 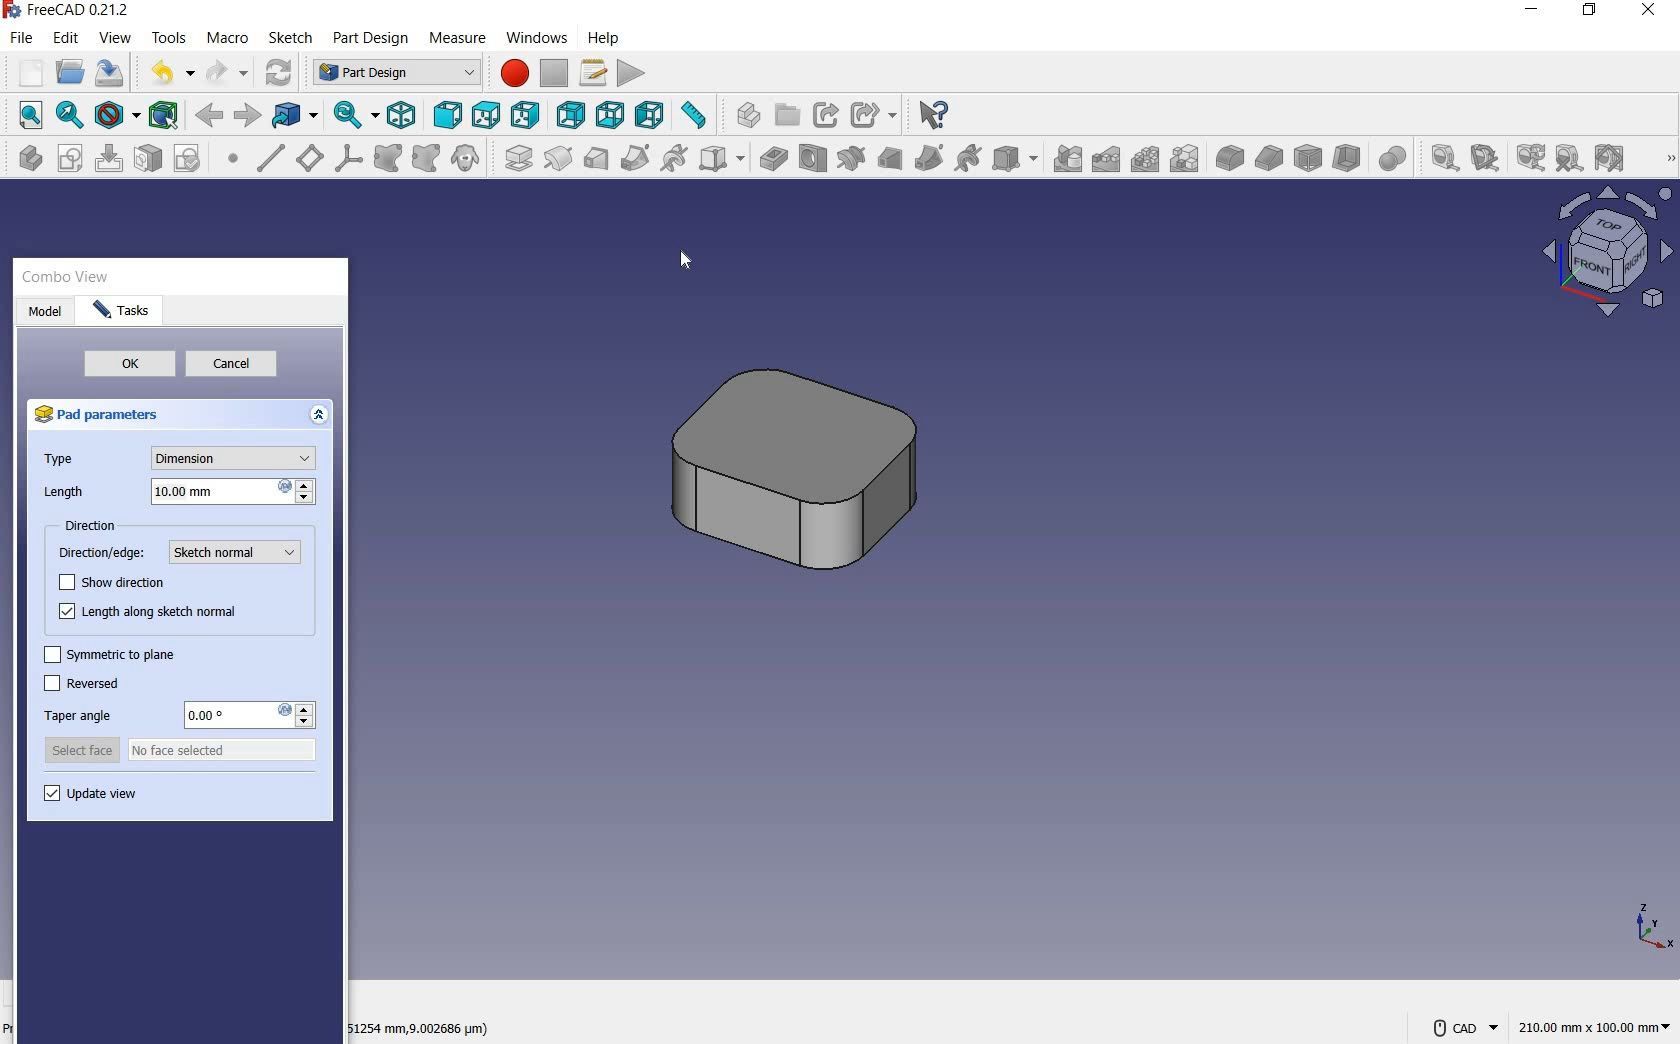 What do you see at coordinates (1656, 931) in the screenshot?
I see `xyz points` at bounding box center [1656, 931].